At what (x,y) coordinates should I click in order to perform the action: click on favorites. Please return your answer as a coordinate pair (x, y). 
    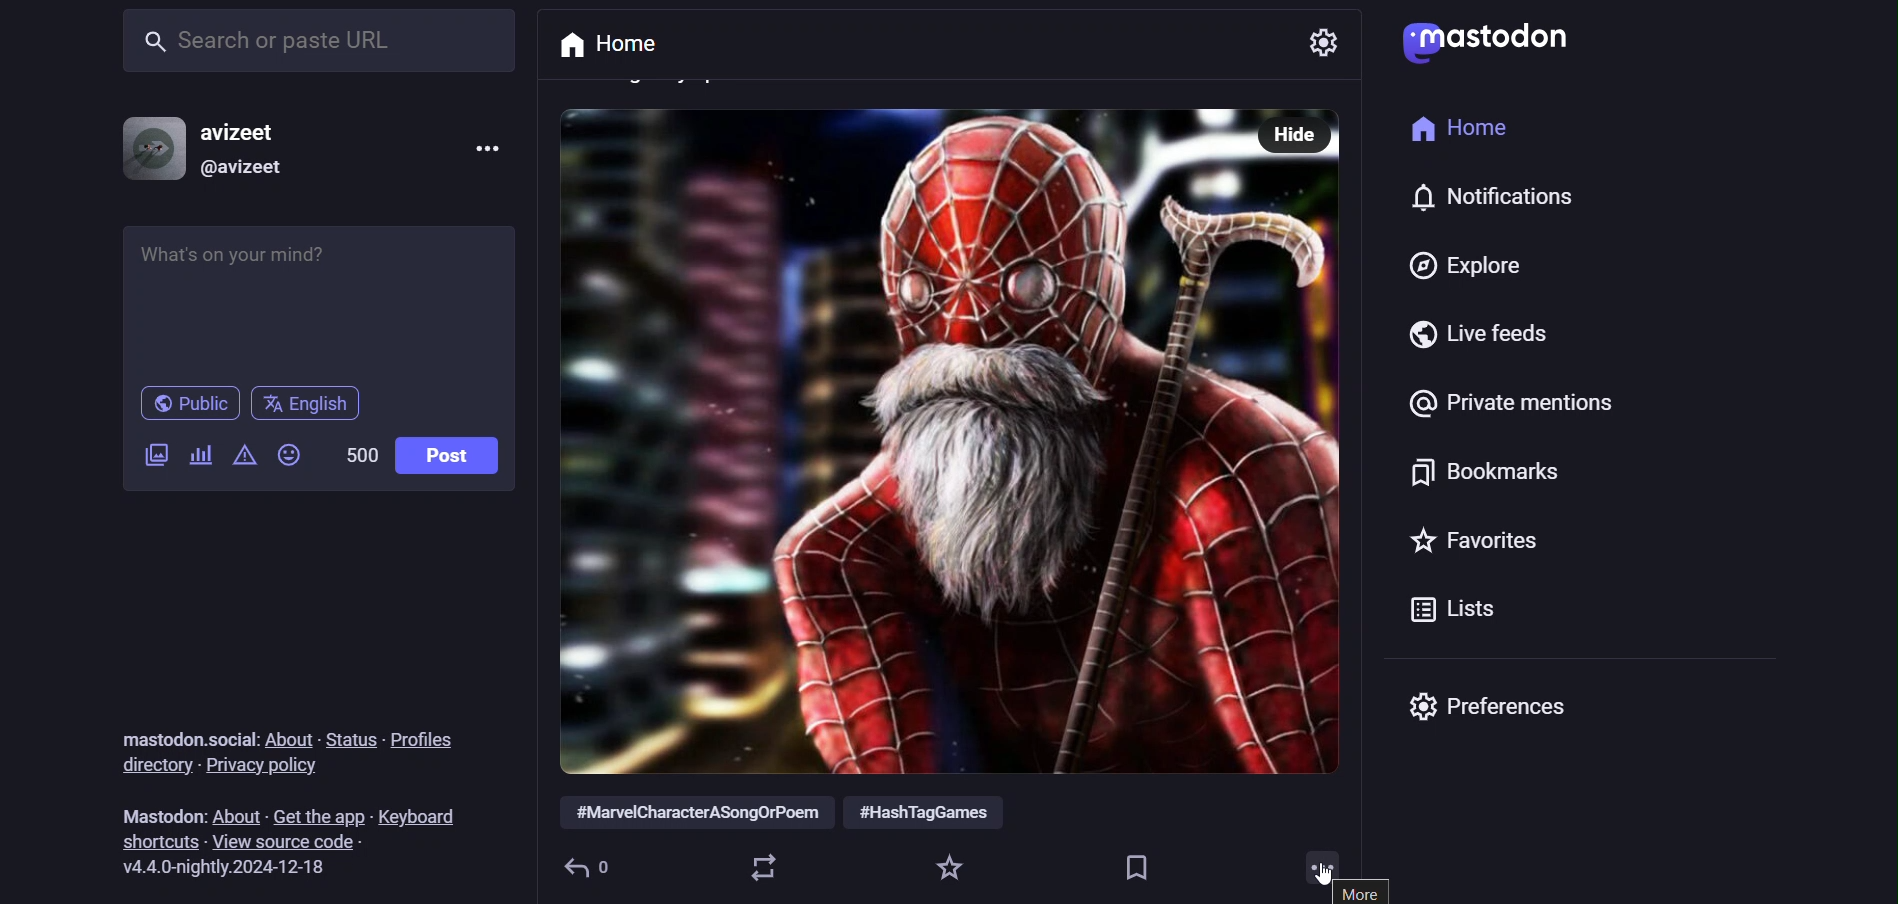
    Looking at the image, I should click on (952, 867).